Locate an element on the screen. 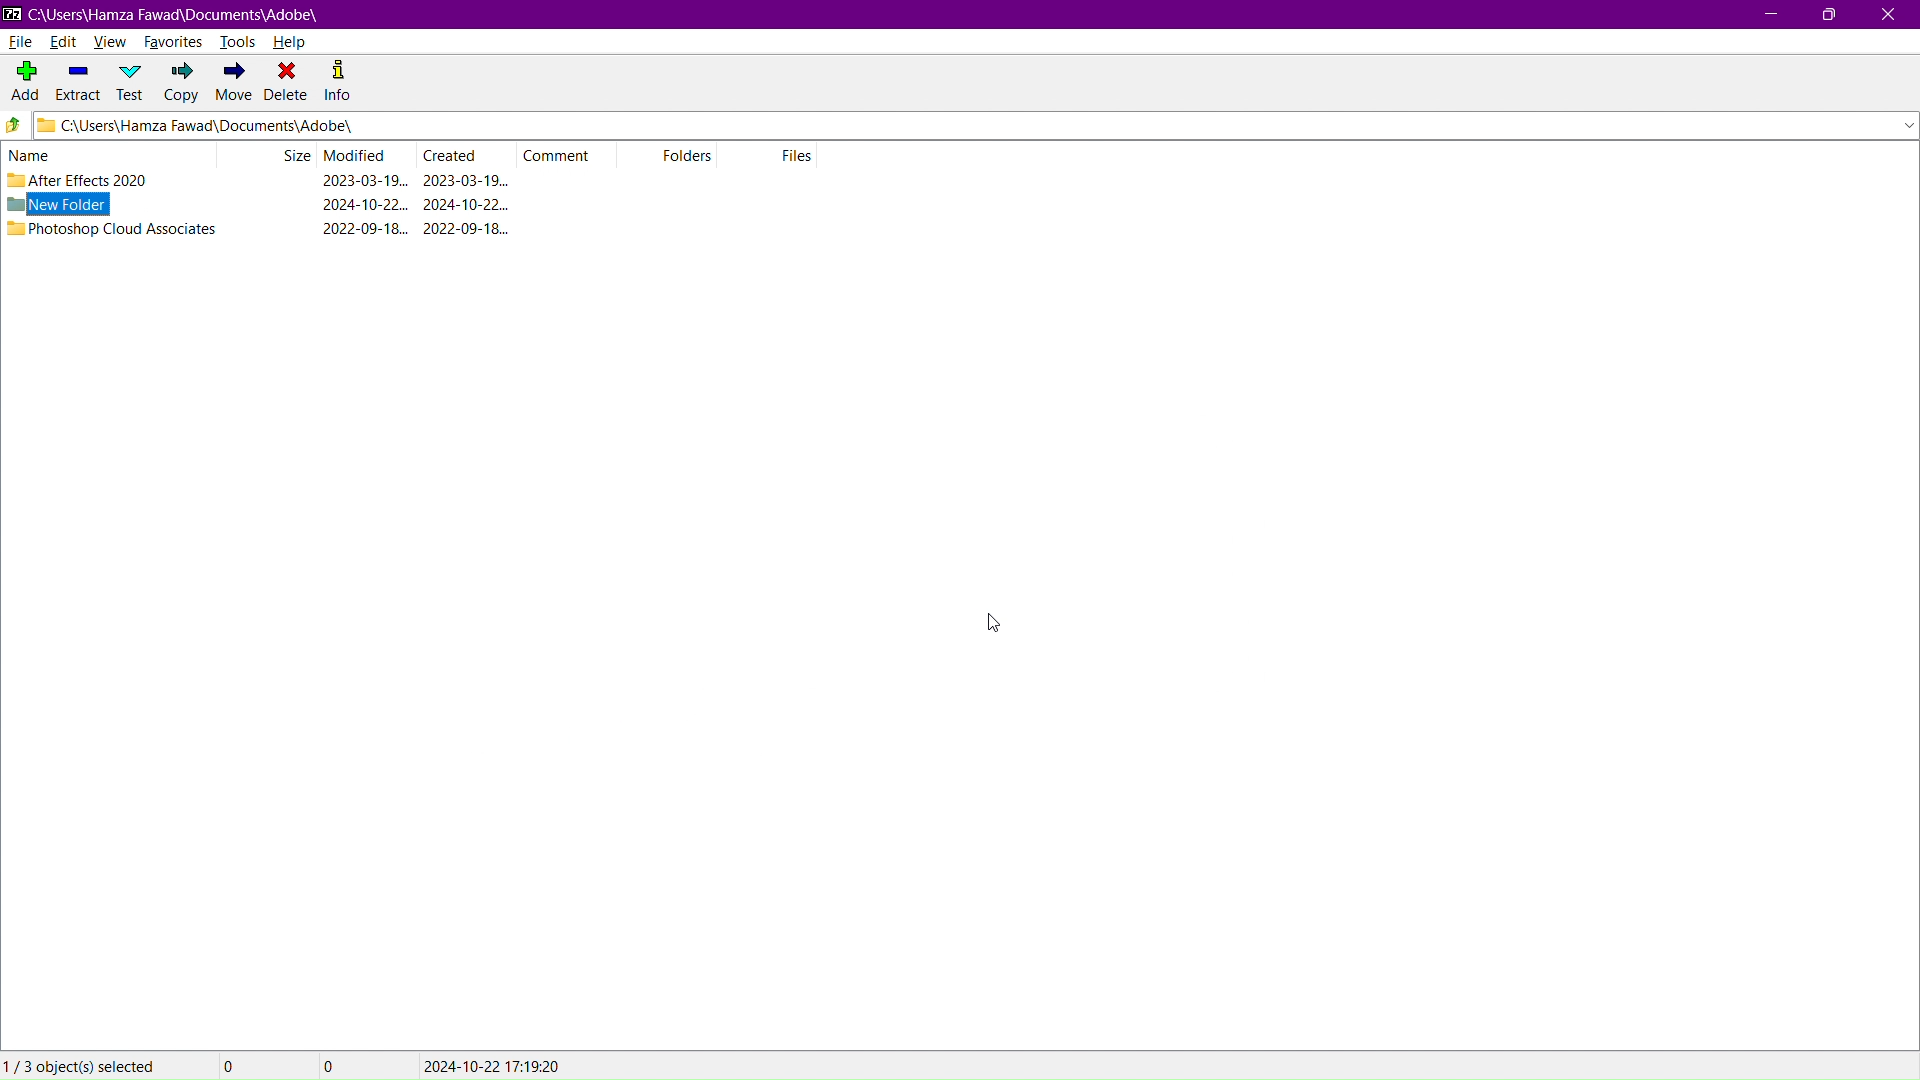 This screenshot has height=1080, width=1920. Go up directory is located at coordinates (14, 127).